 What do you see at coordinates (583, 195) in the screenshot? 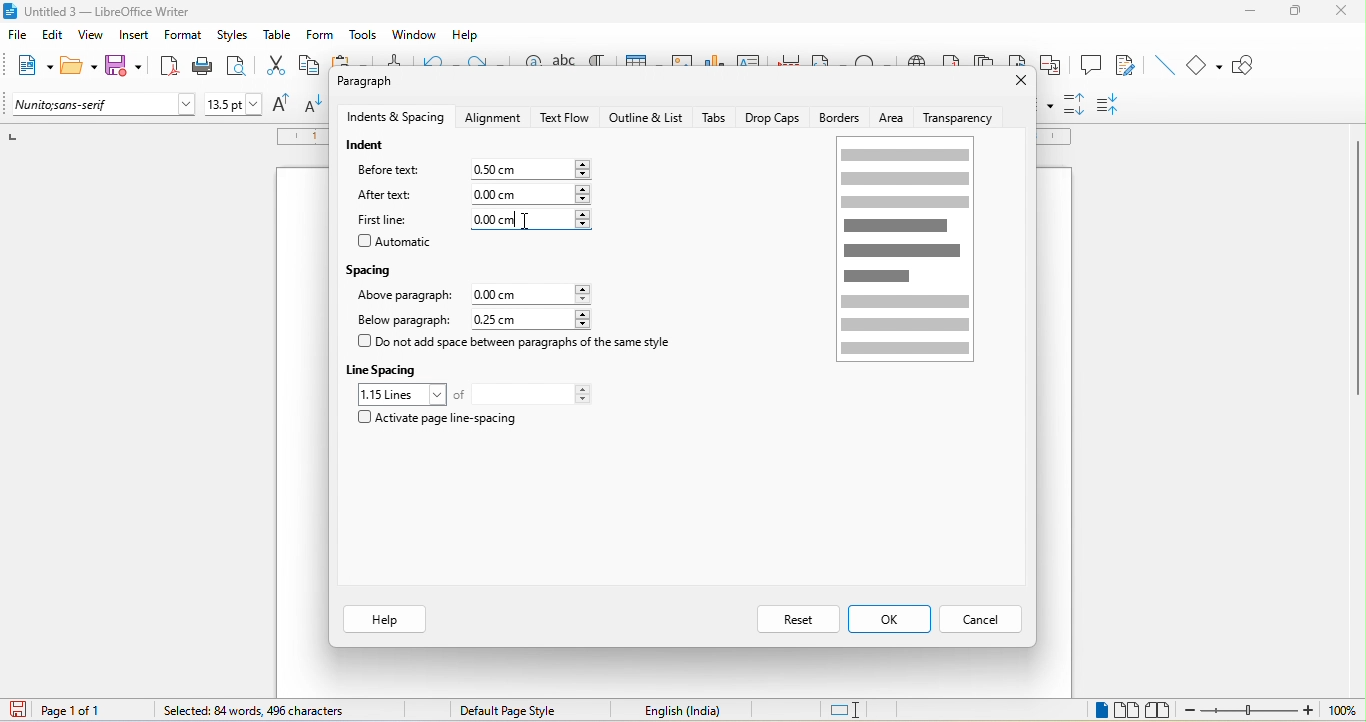
I see `increase or decrease` at bounding box center [583, 195].